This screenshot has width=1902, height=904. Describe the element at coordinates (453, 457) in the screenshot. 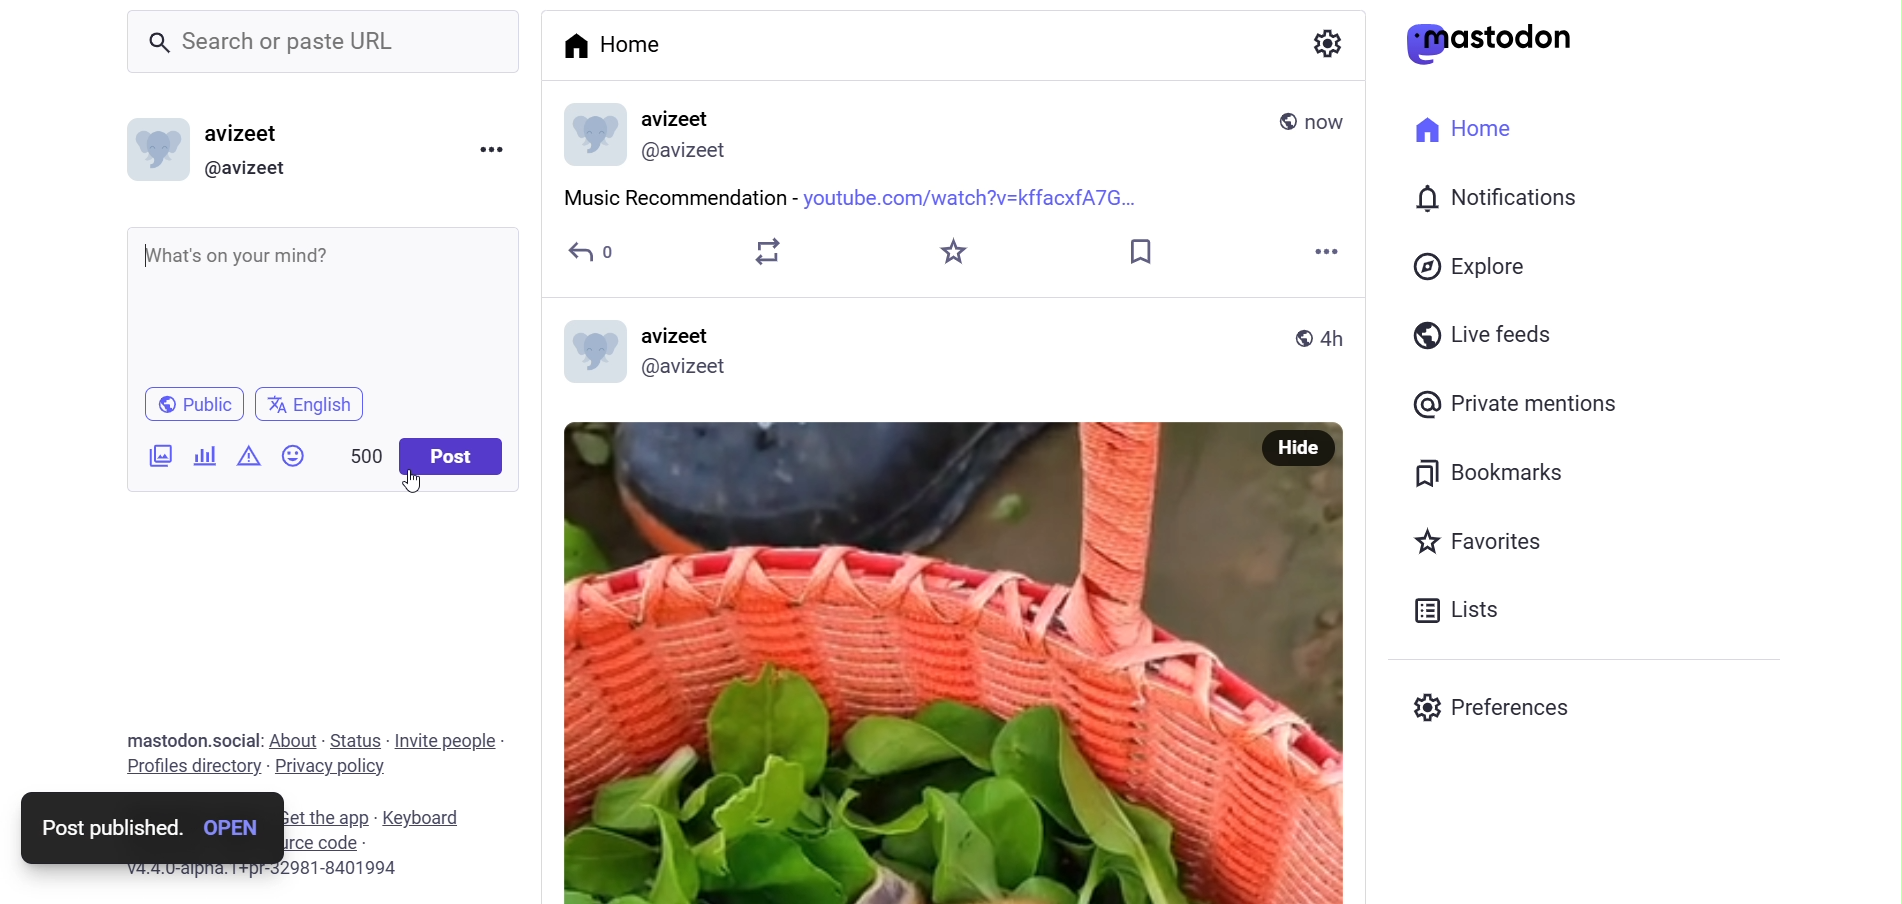

I see `Post` at that location.